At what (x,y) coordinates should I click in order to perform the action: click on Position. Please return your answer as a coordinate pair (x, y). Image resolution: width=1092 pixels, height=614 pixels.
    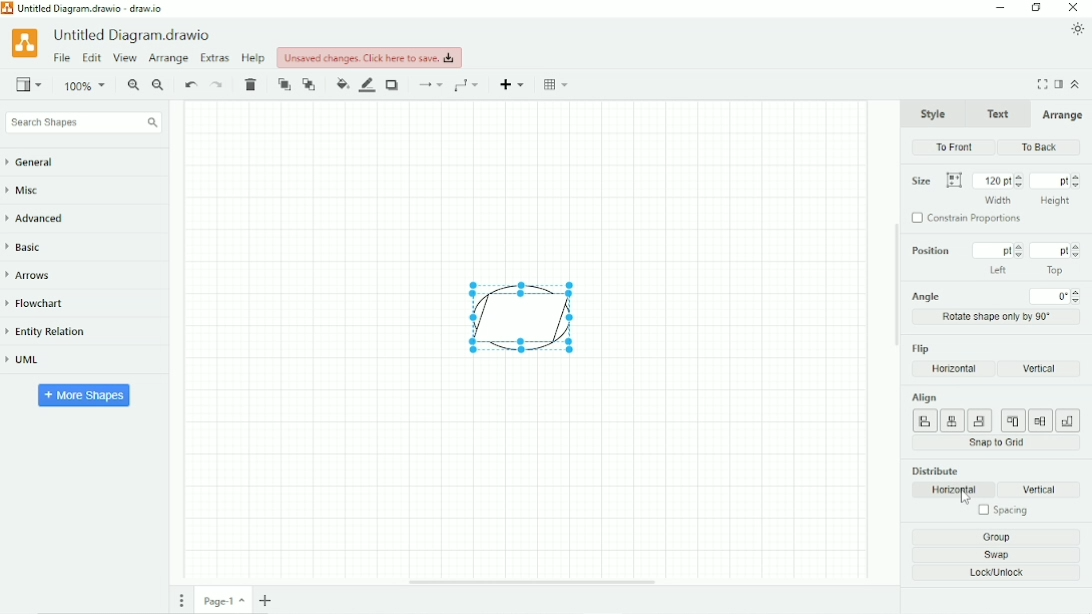
    Looking at the image, I should click on (993, 259).